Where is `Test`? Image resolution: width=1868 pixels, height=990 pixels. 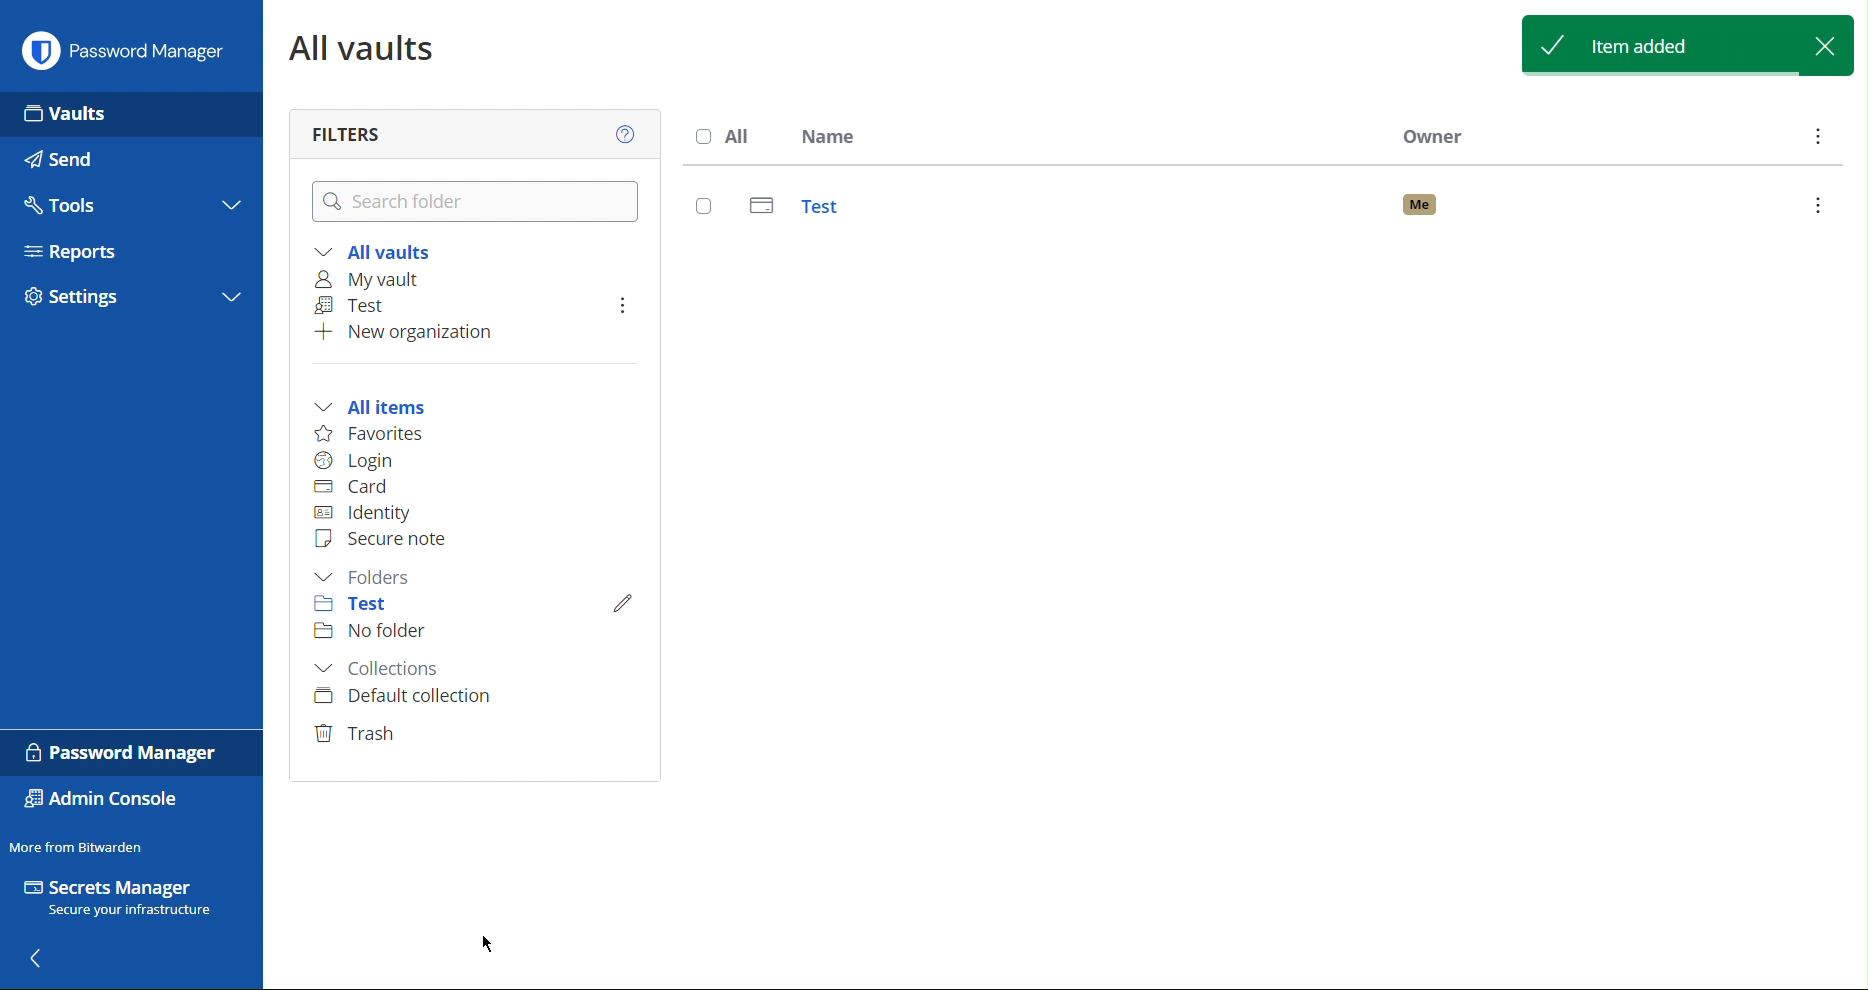
Test is located at coordinates (357, 605).